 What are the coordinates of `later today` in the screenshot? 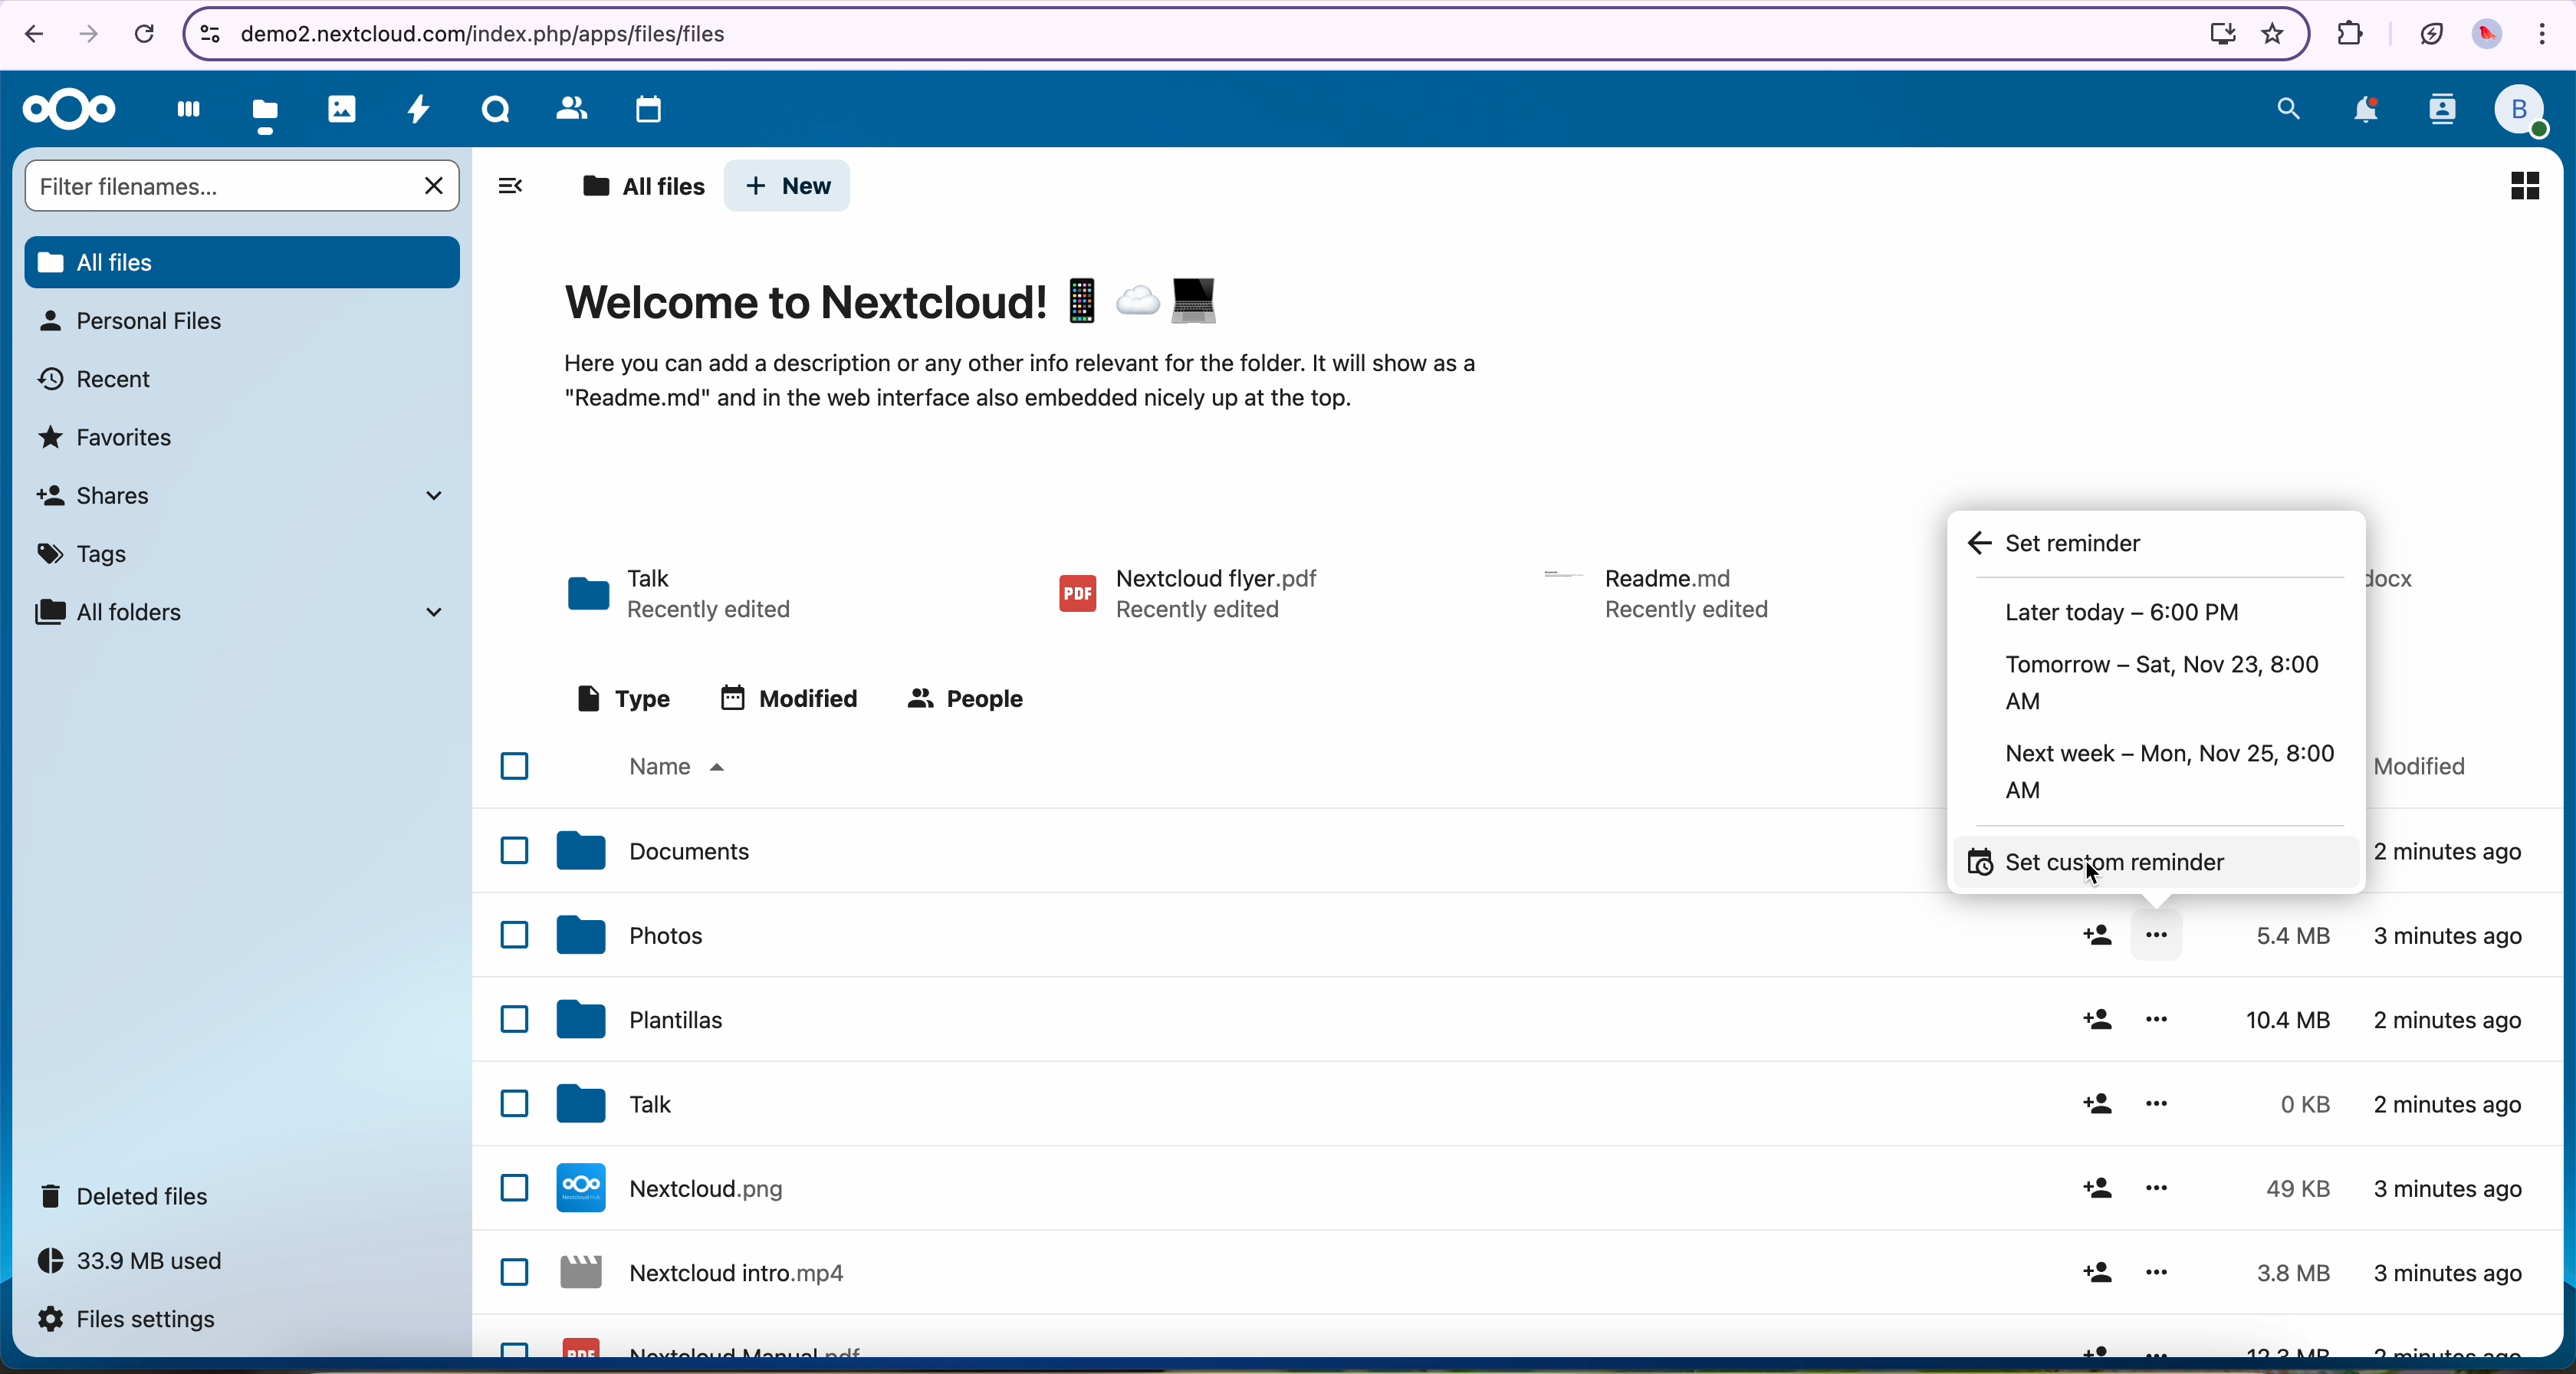 It's located at (2128, 612).